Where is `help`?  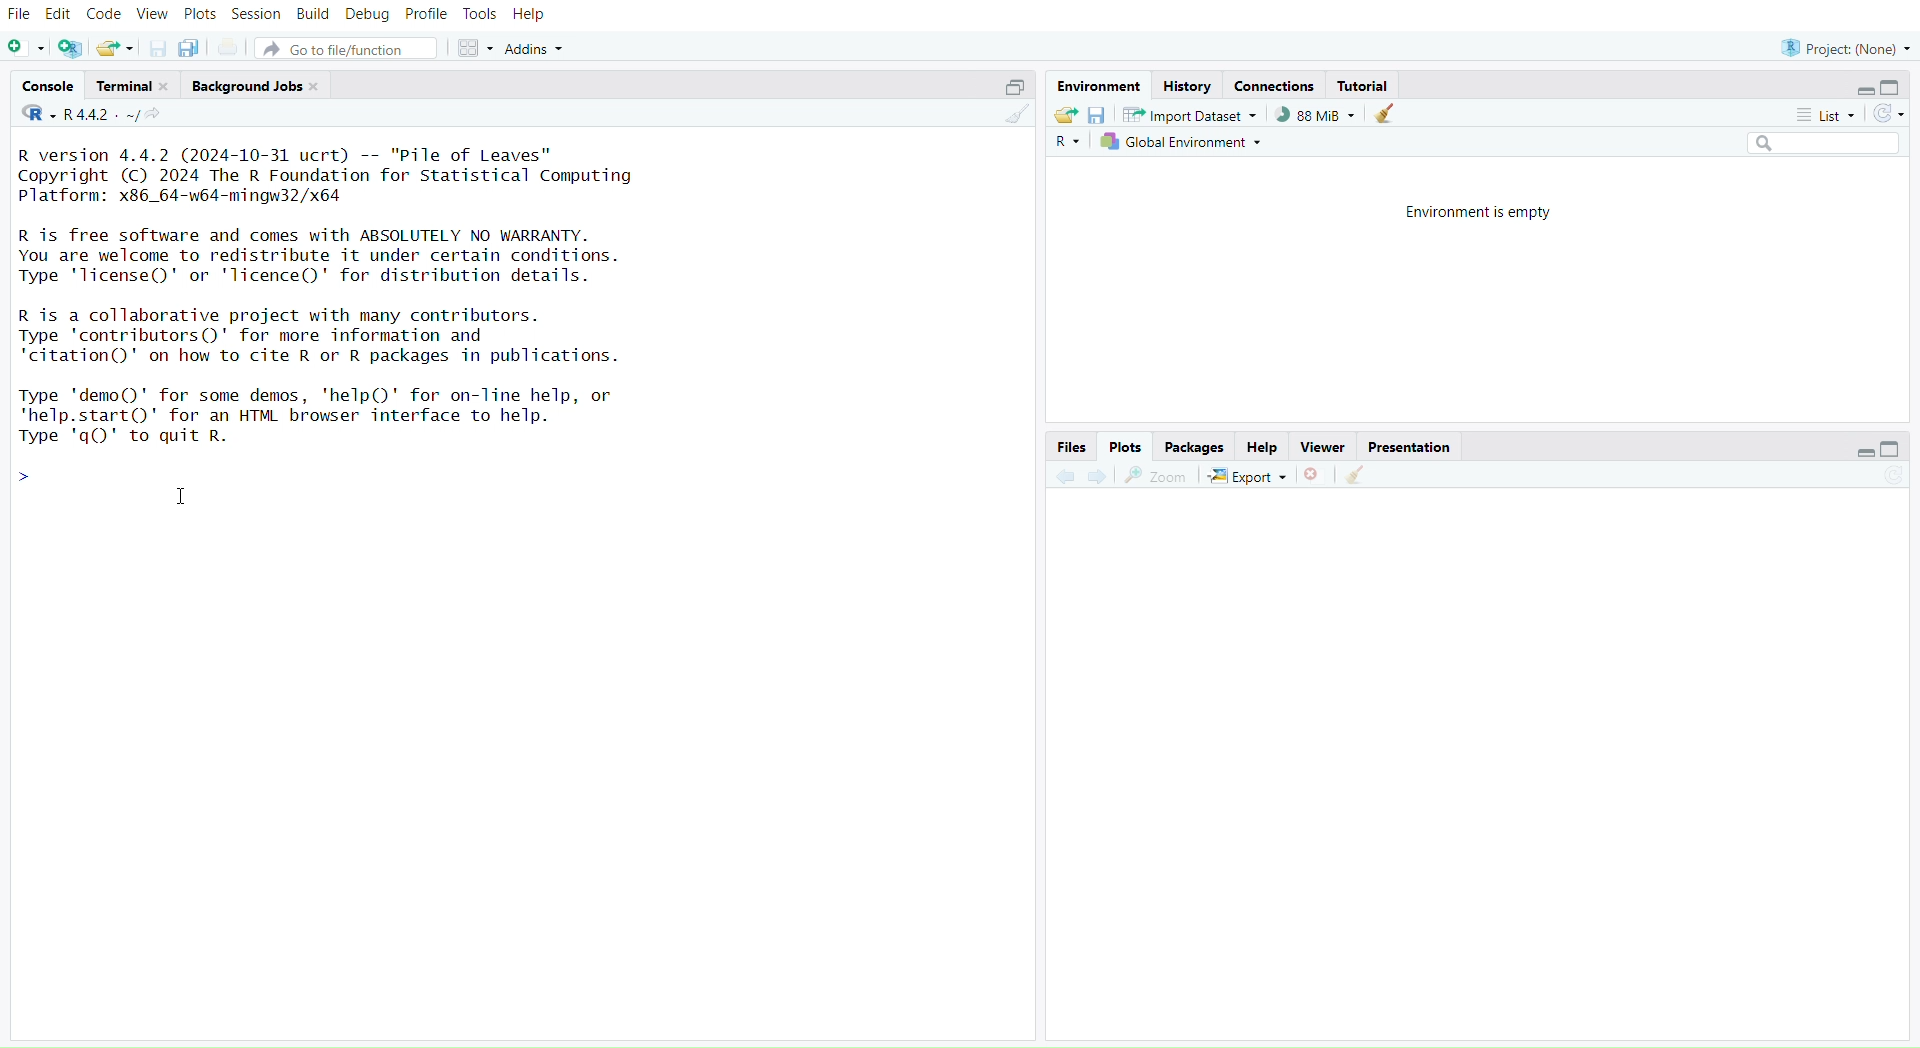
help is located at coordinates (1263, 448).